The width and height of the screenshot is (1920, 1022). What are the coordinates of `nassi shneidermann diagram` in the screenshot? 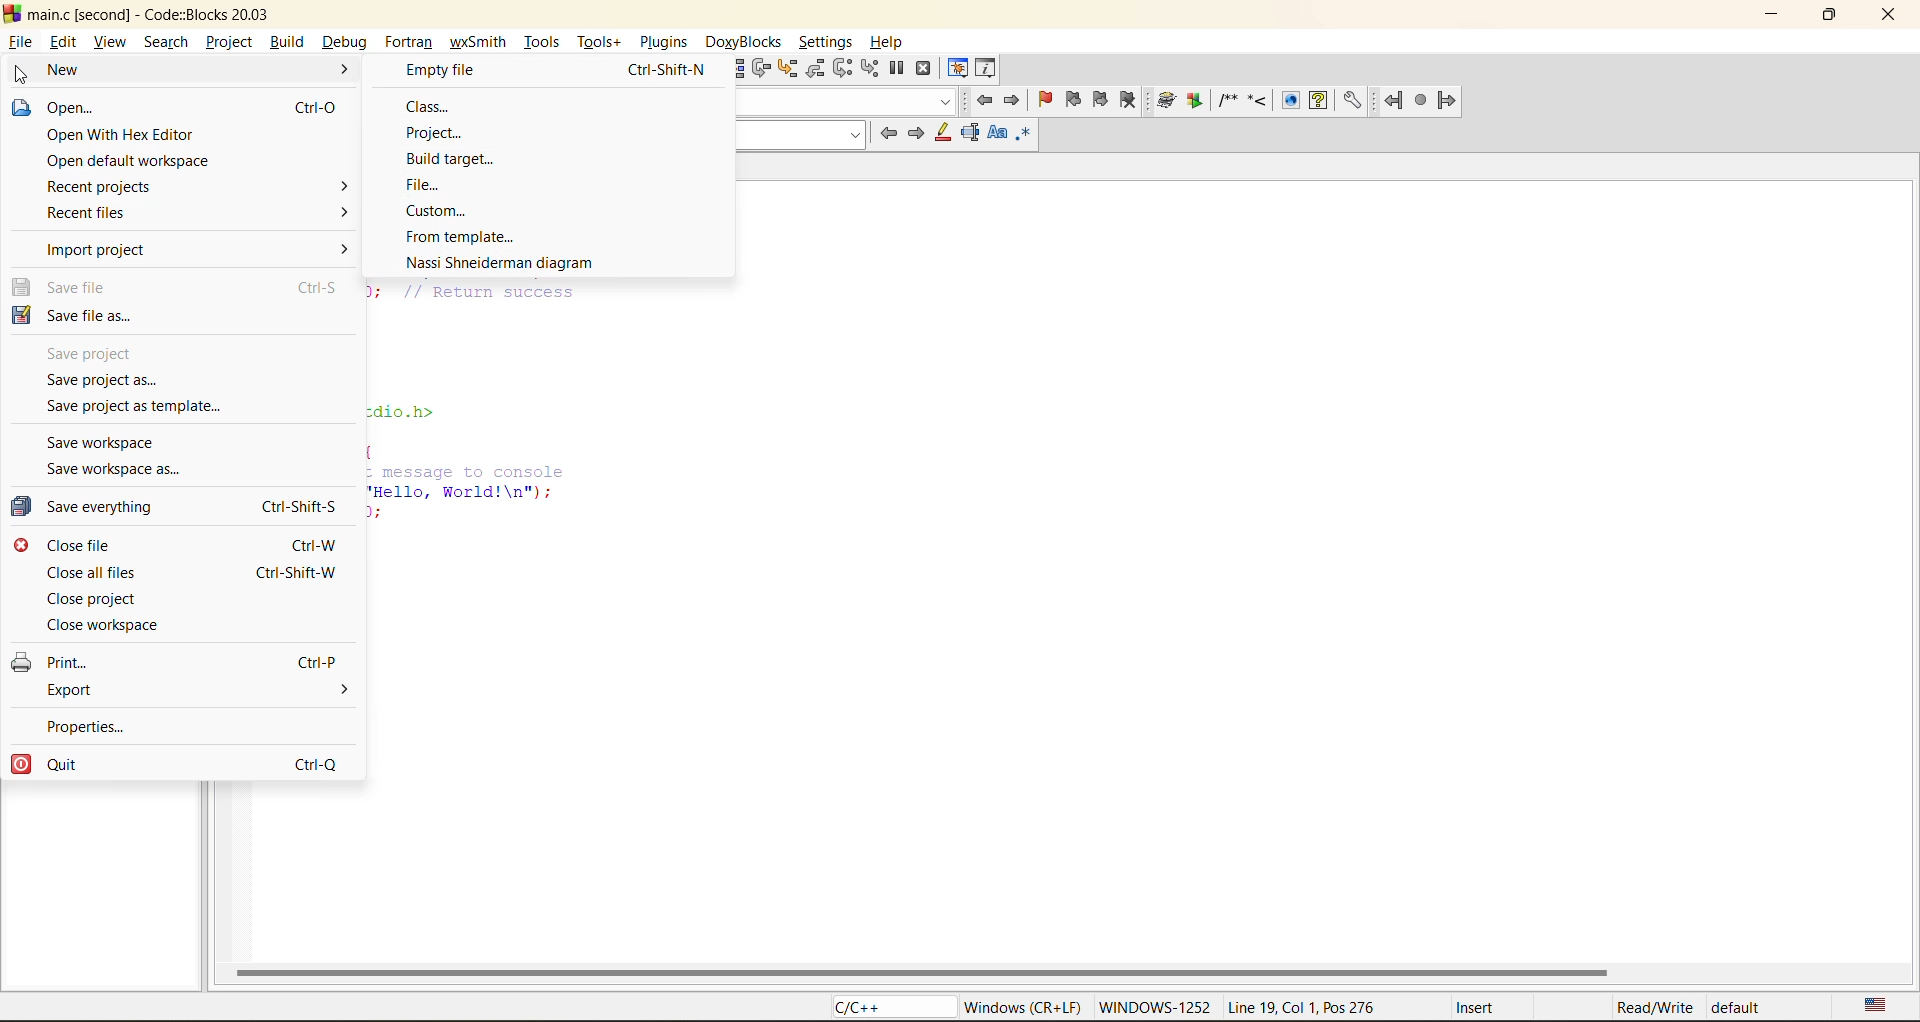 It's located at (500, 263).